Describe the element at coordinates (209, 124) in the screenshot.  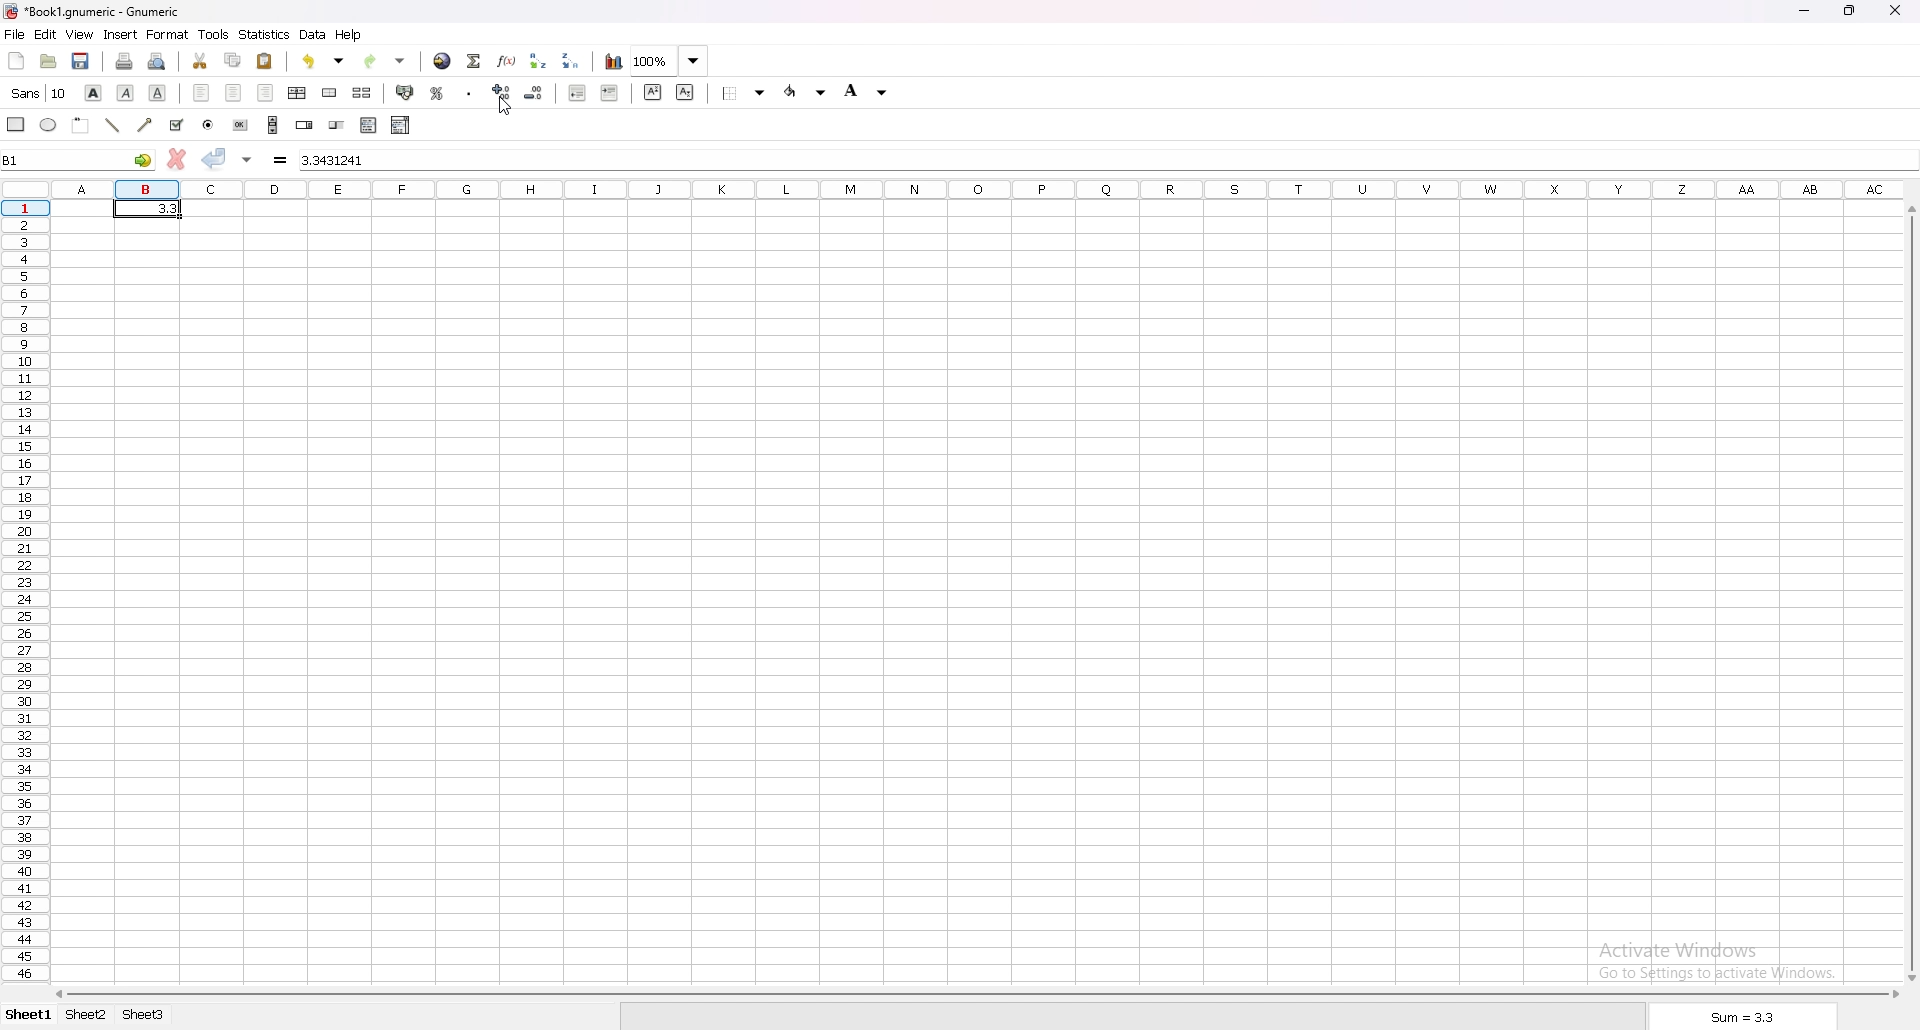
I see `radio button` at that location.